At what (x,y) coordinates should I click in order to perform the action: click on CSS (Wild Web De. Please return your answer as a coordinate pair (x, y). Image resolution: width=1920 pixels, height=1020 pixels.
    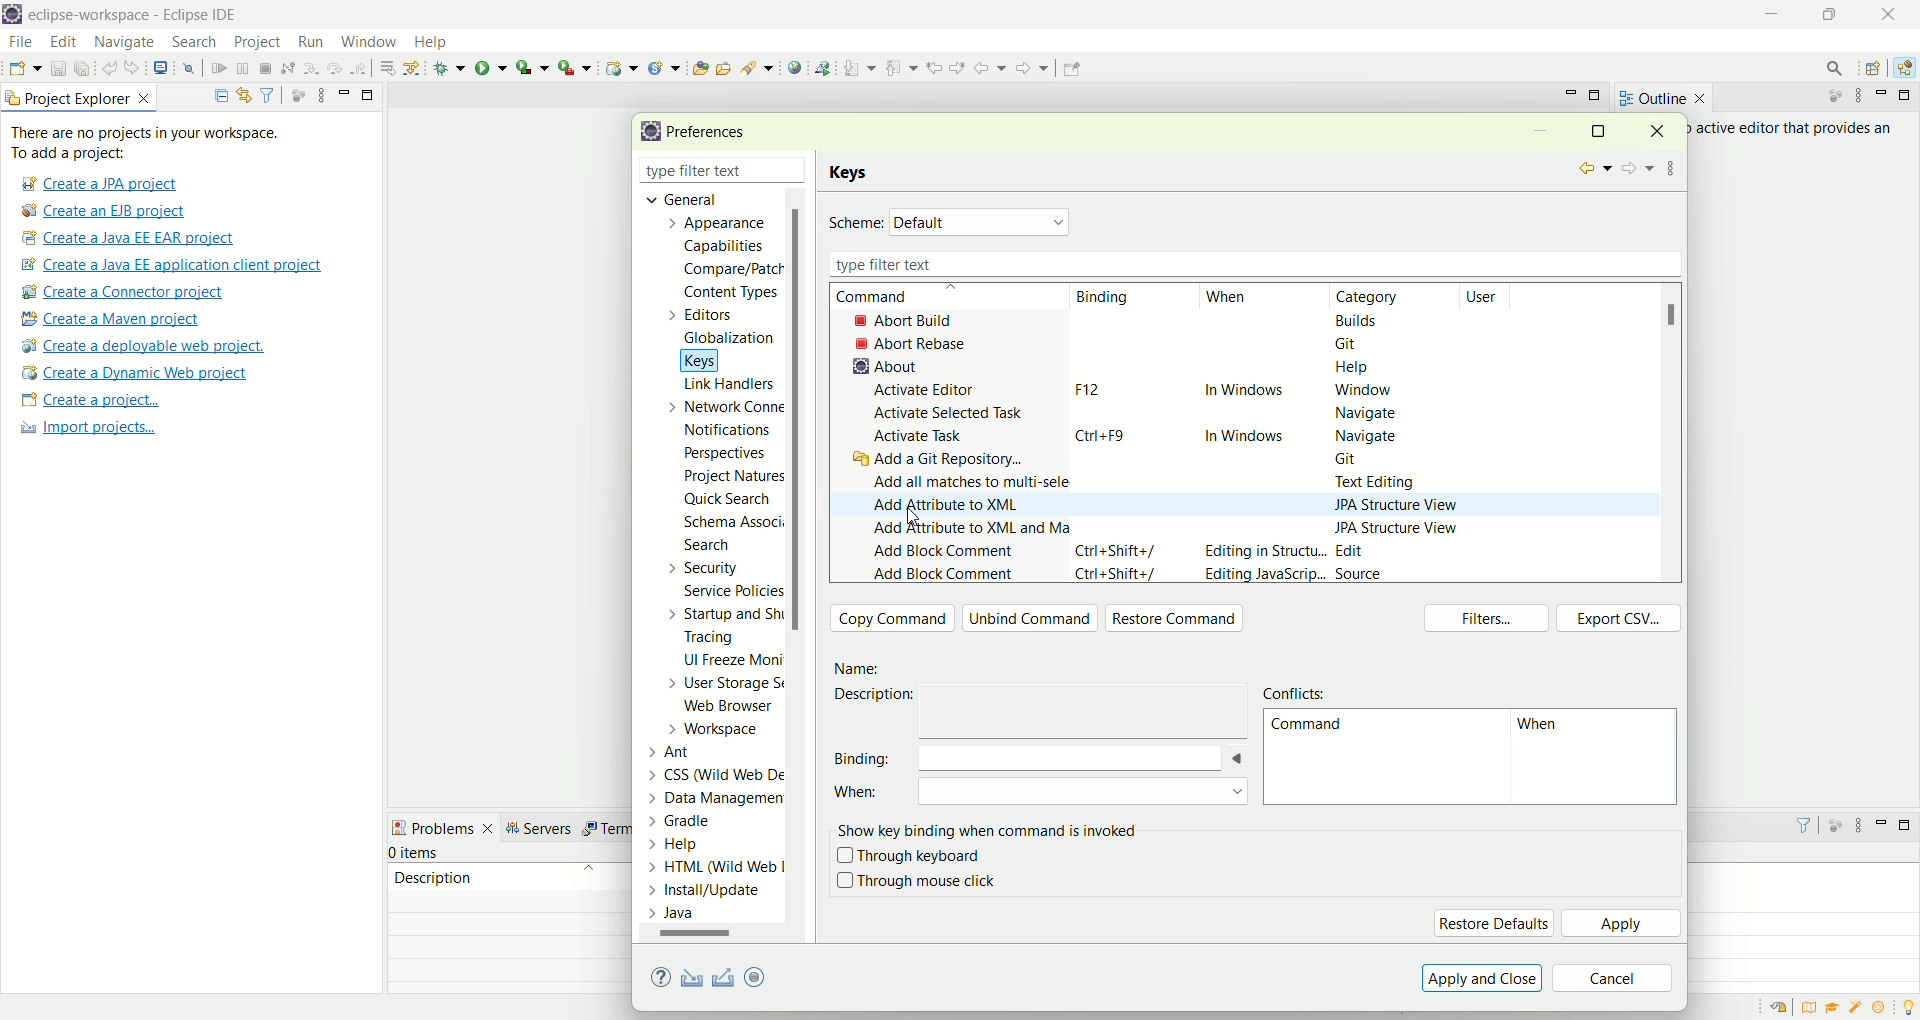
    Looking at the image, I should click on (721, 772).